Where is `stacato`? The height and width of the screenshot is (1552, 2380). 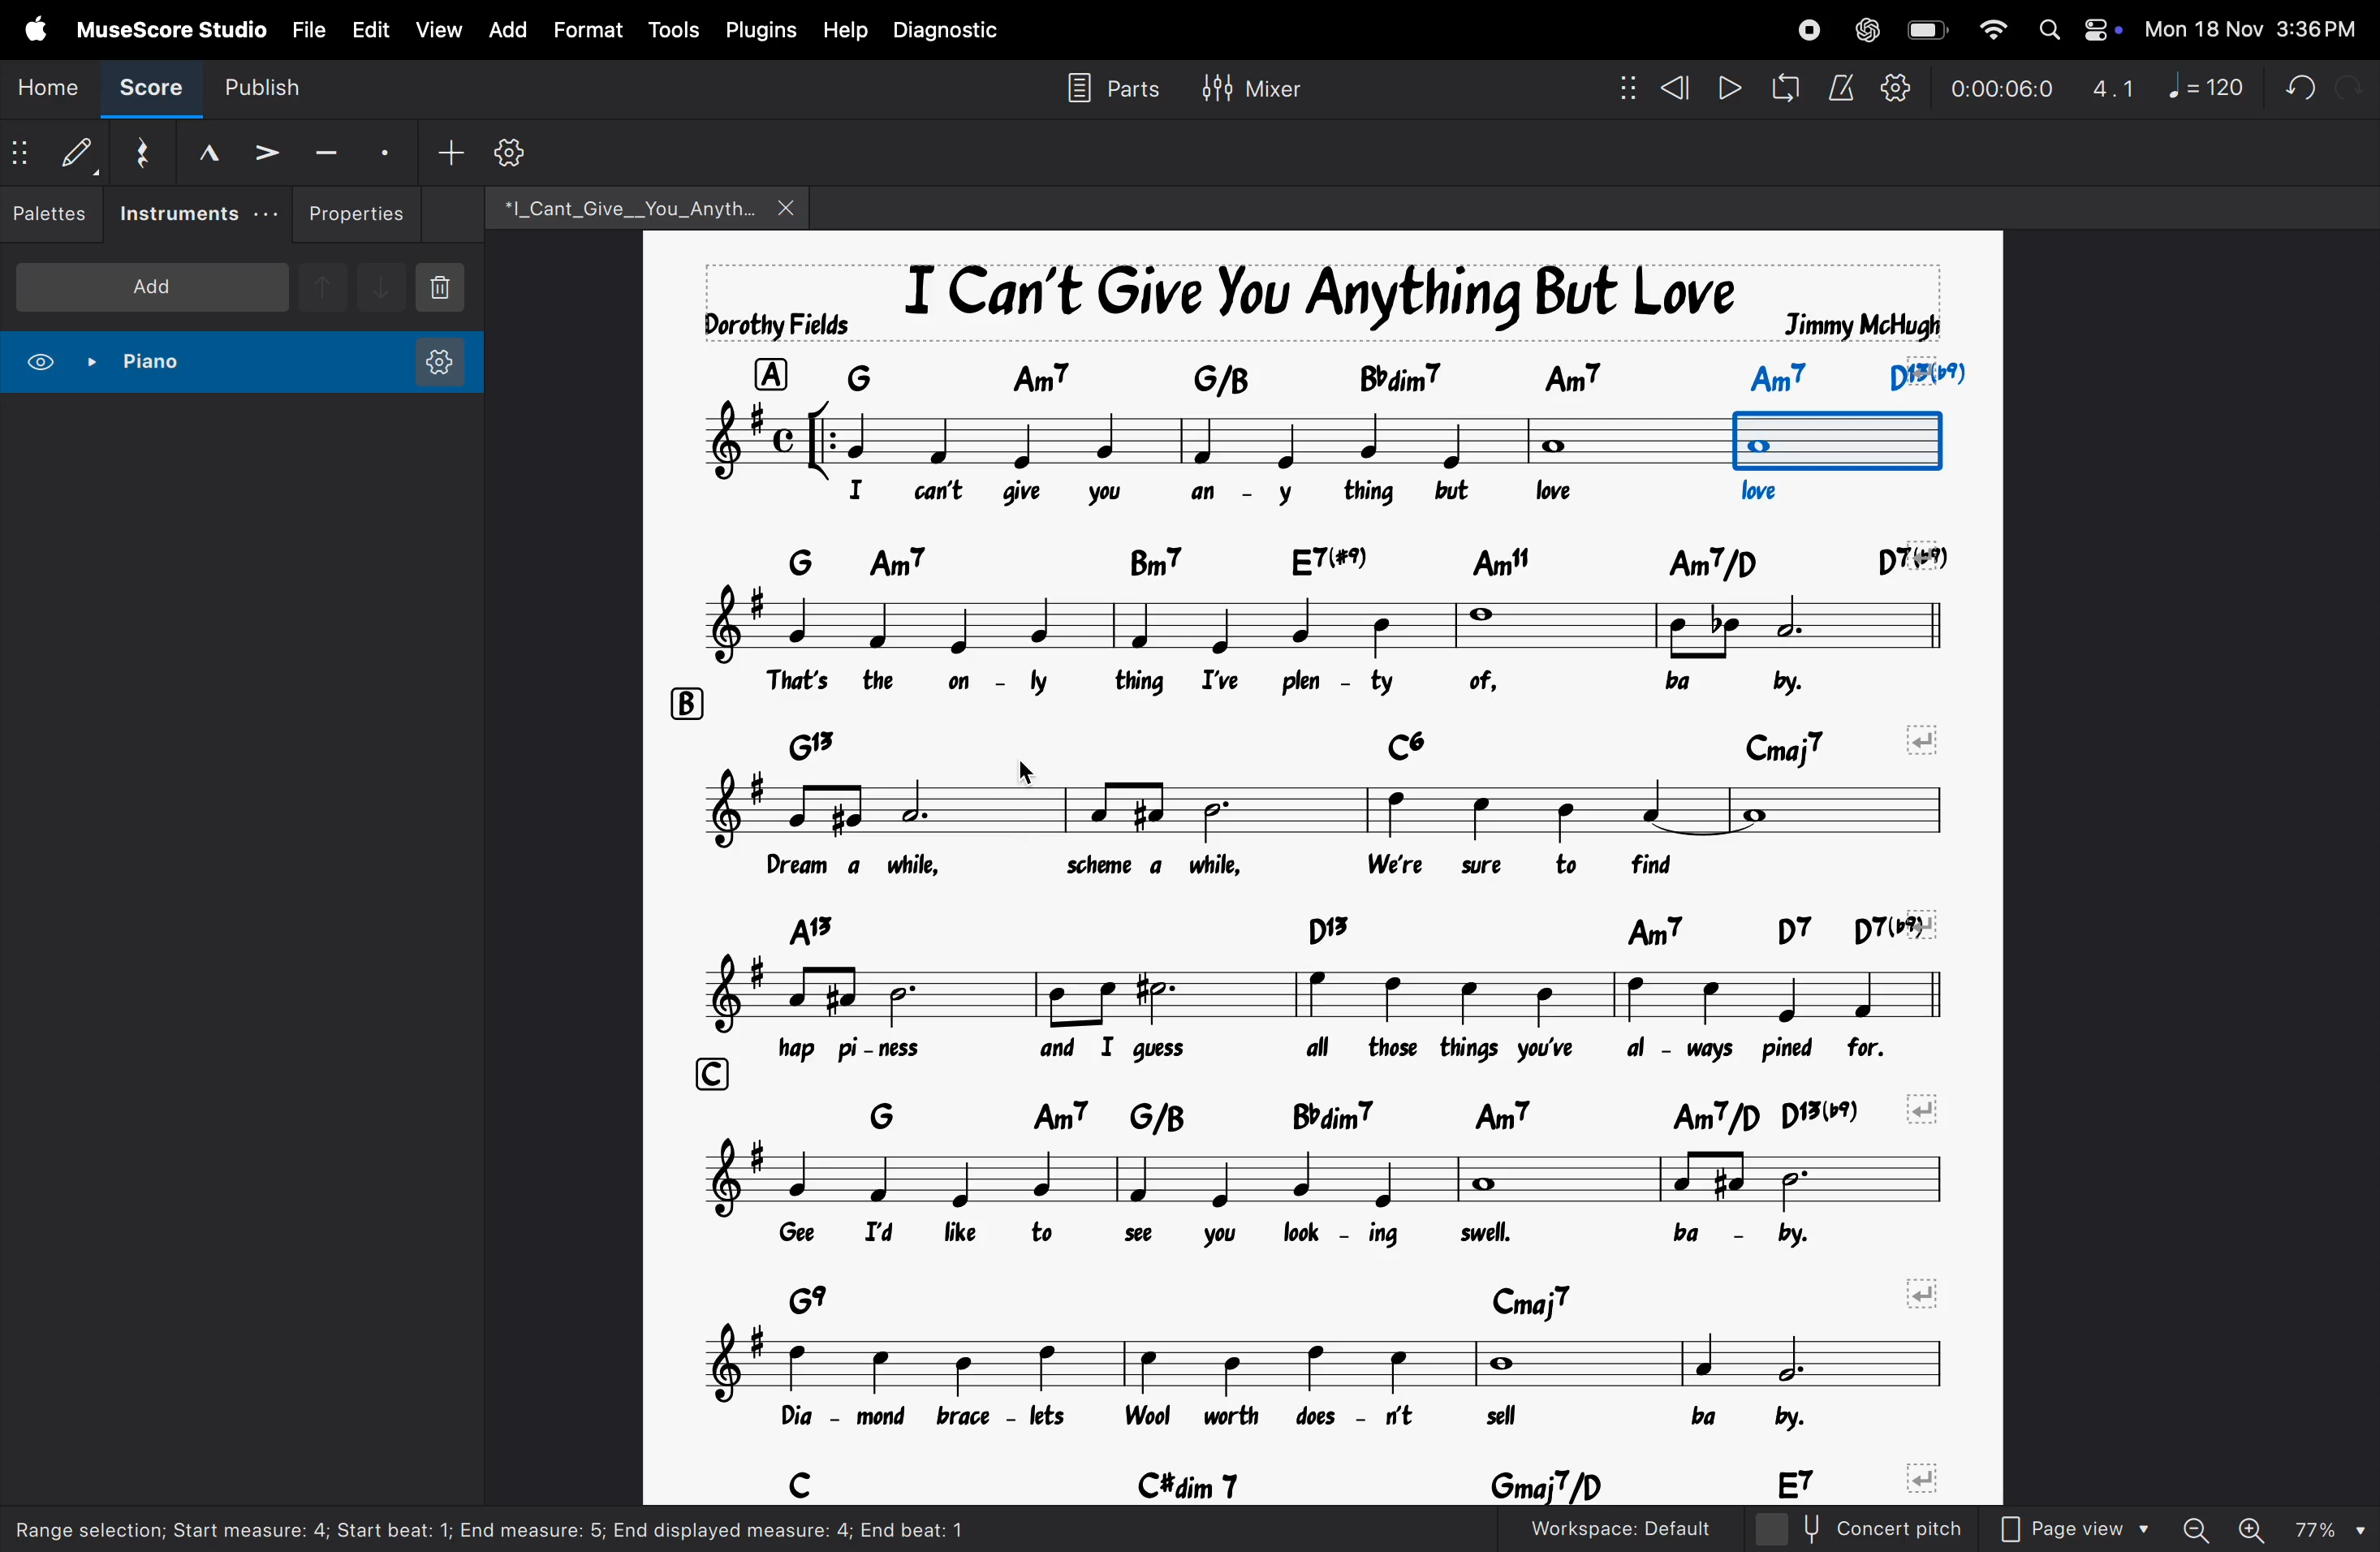
stacato is located at coordinates (384, 153).